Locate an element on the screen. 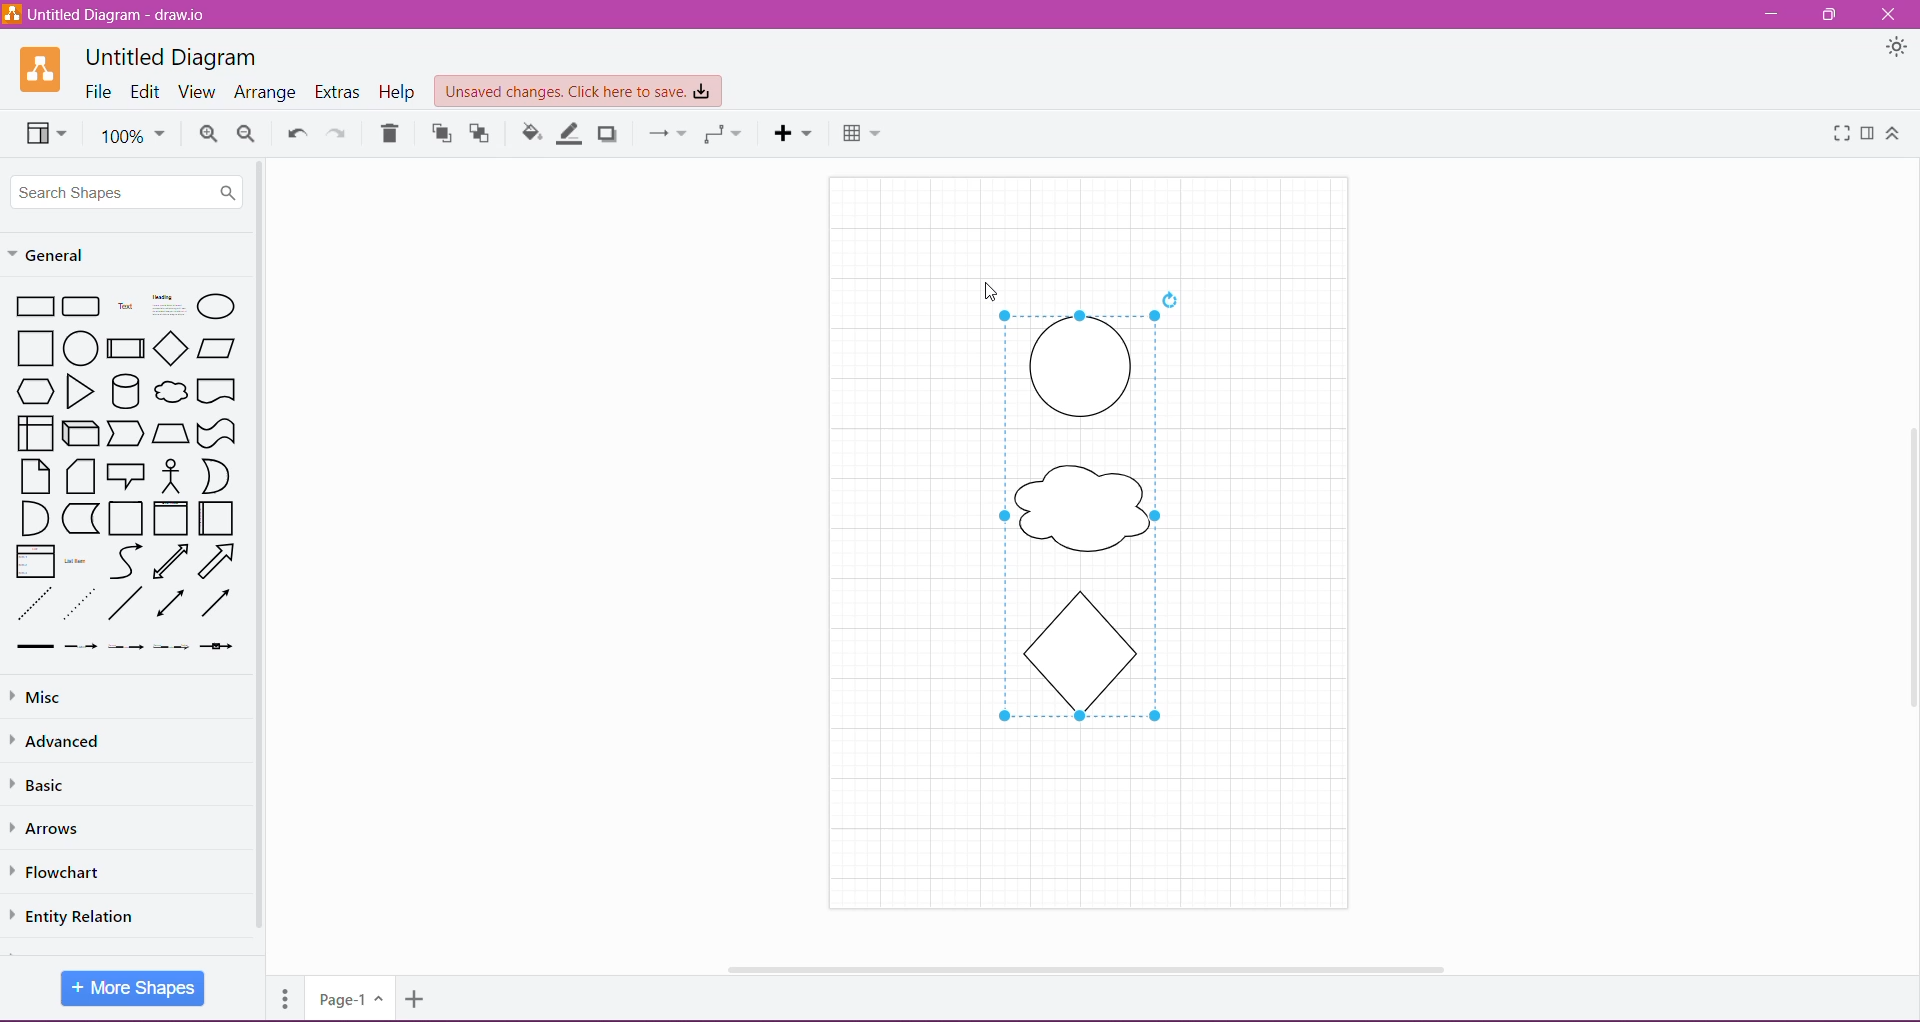 Image resolution: width=1920 pixels, height=1022 pixels. Search Shapes is located at coordinates (128, 191).